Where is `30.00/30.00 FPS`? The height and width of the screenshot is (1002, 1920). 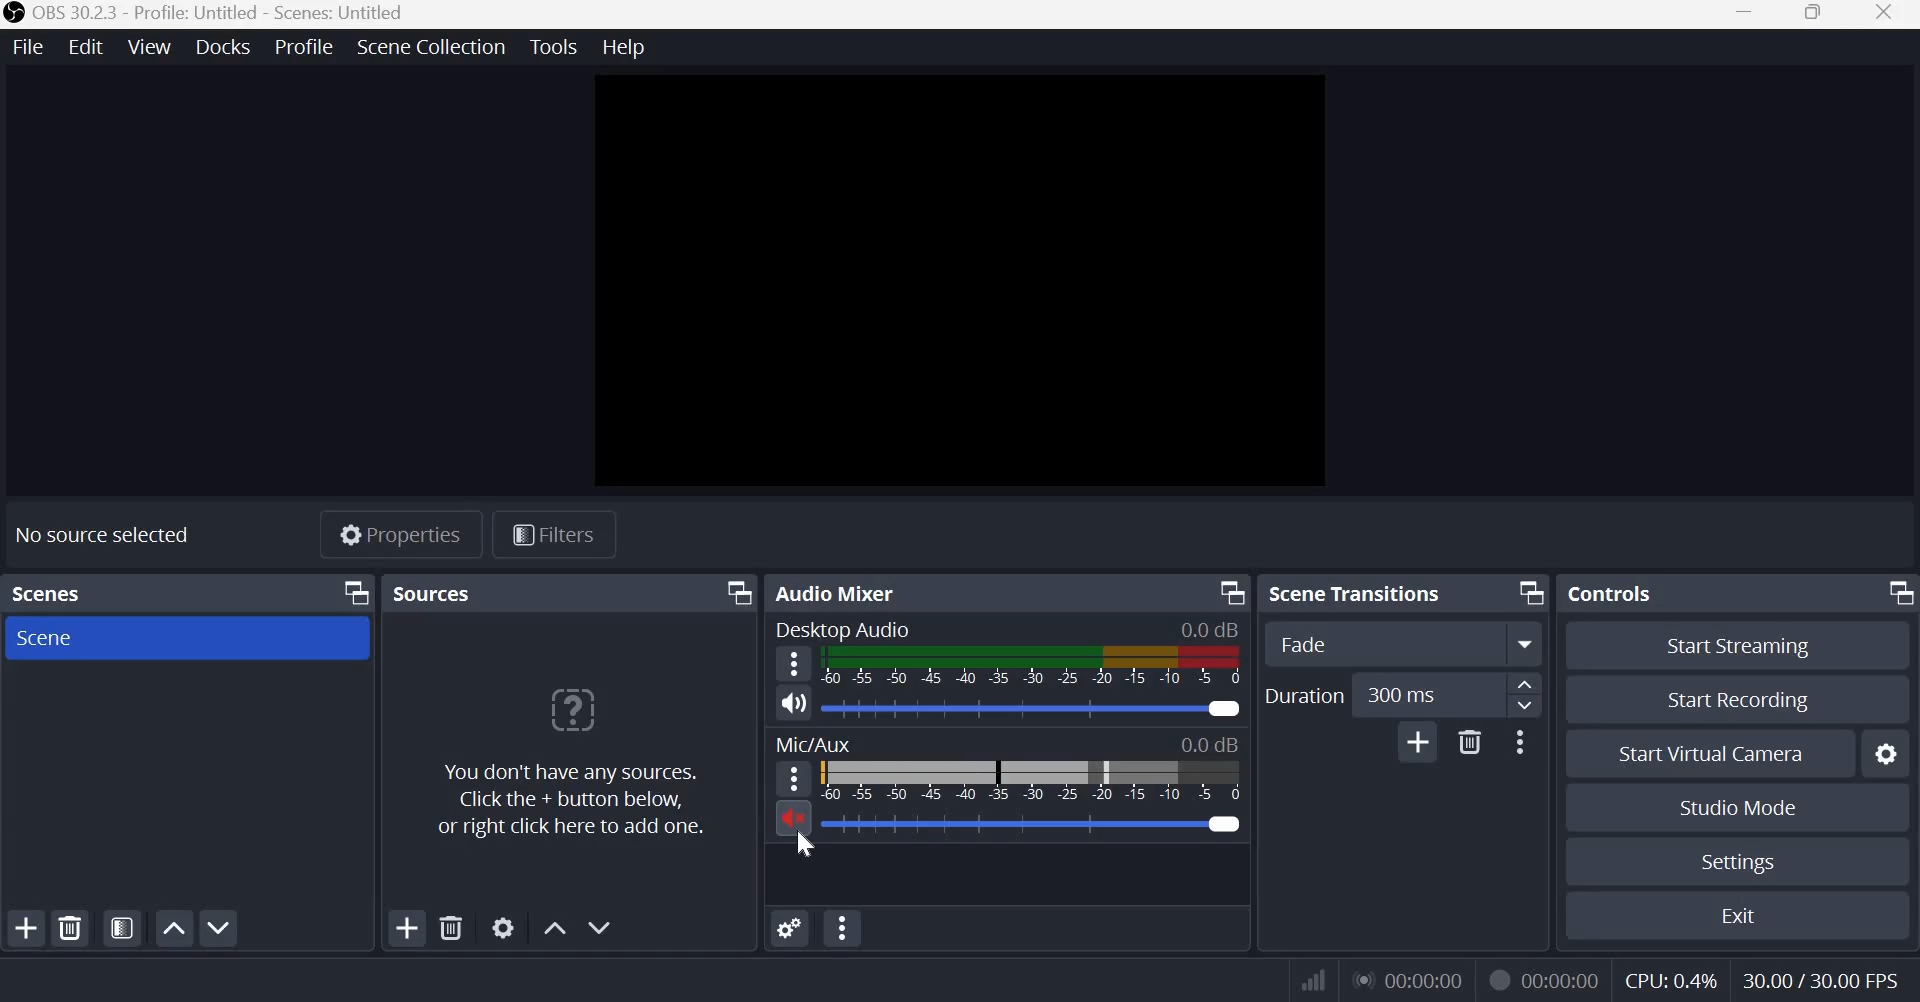
30.00/30.00 FPS is located at coordinates (1824, 978).